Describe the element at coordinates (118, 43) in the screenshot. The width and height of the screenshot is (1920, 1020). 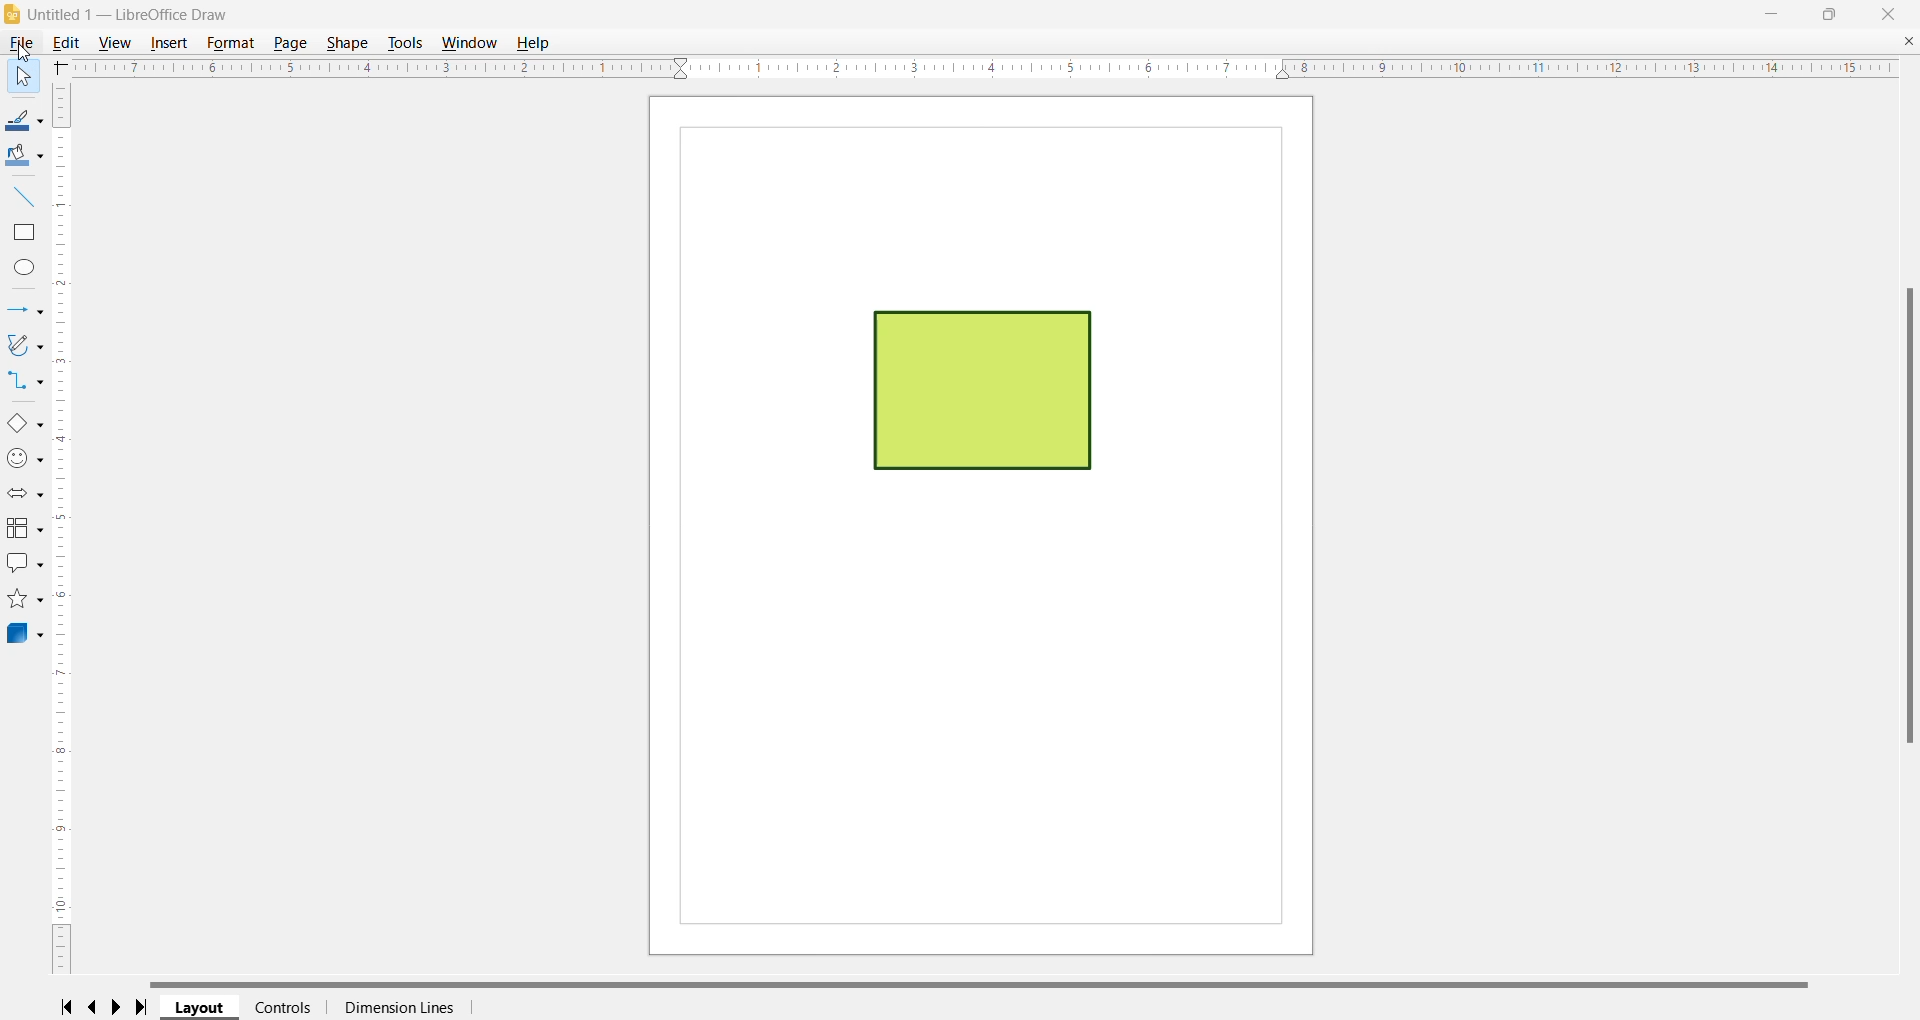
I see `View` at that location.